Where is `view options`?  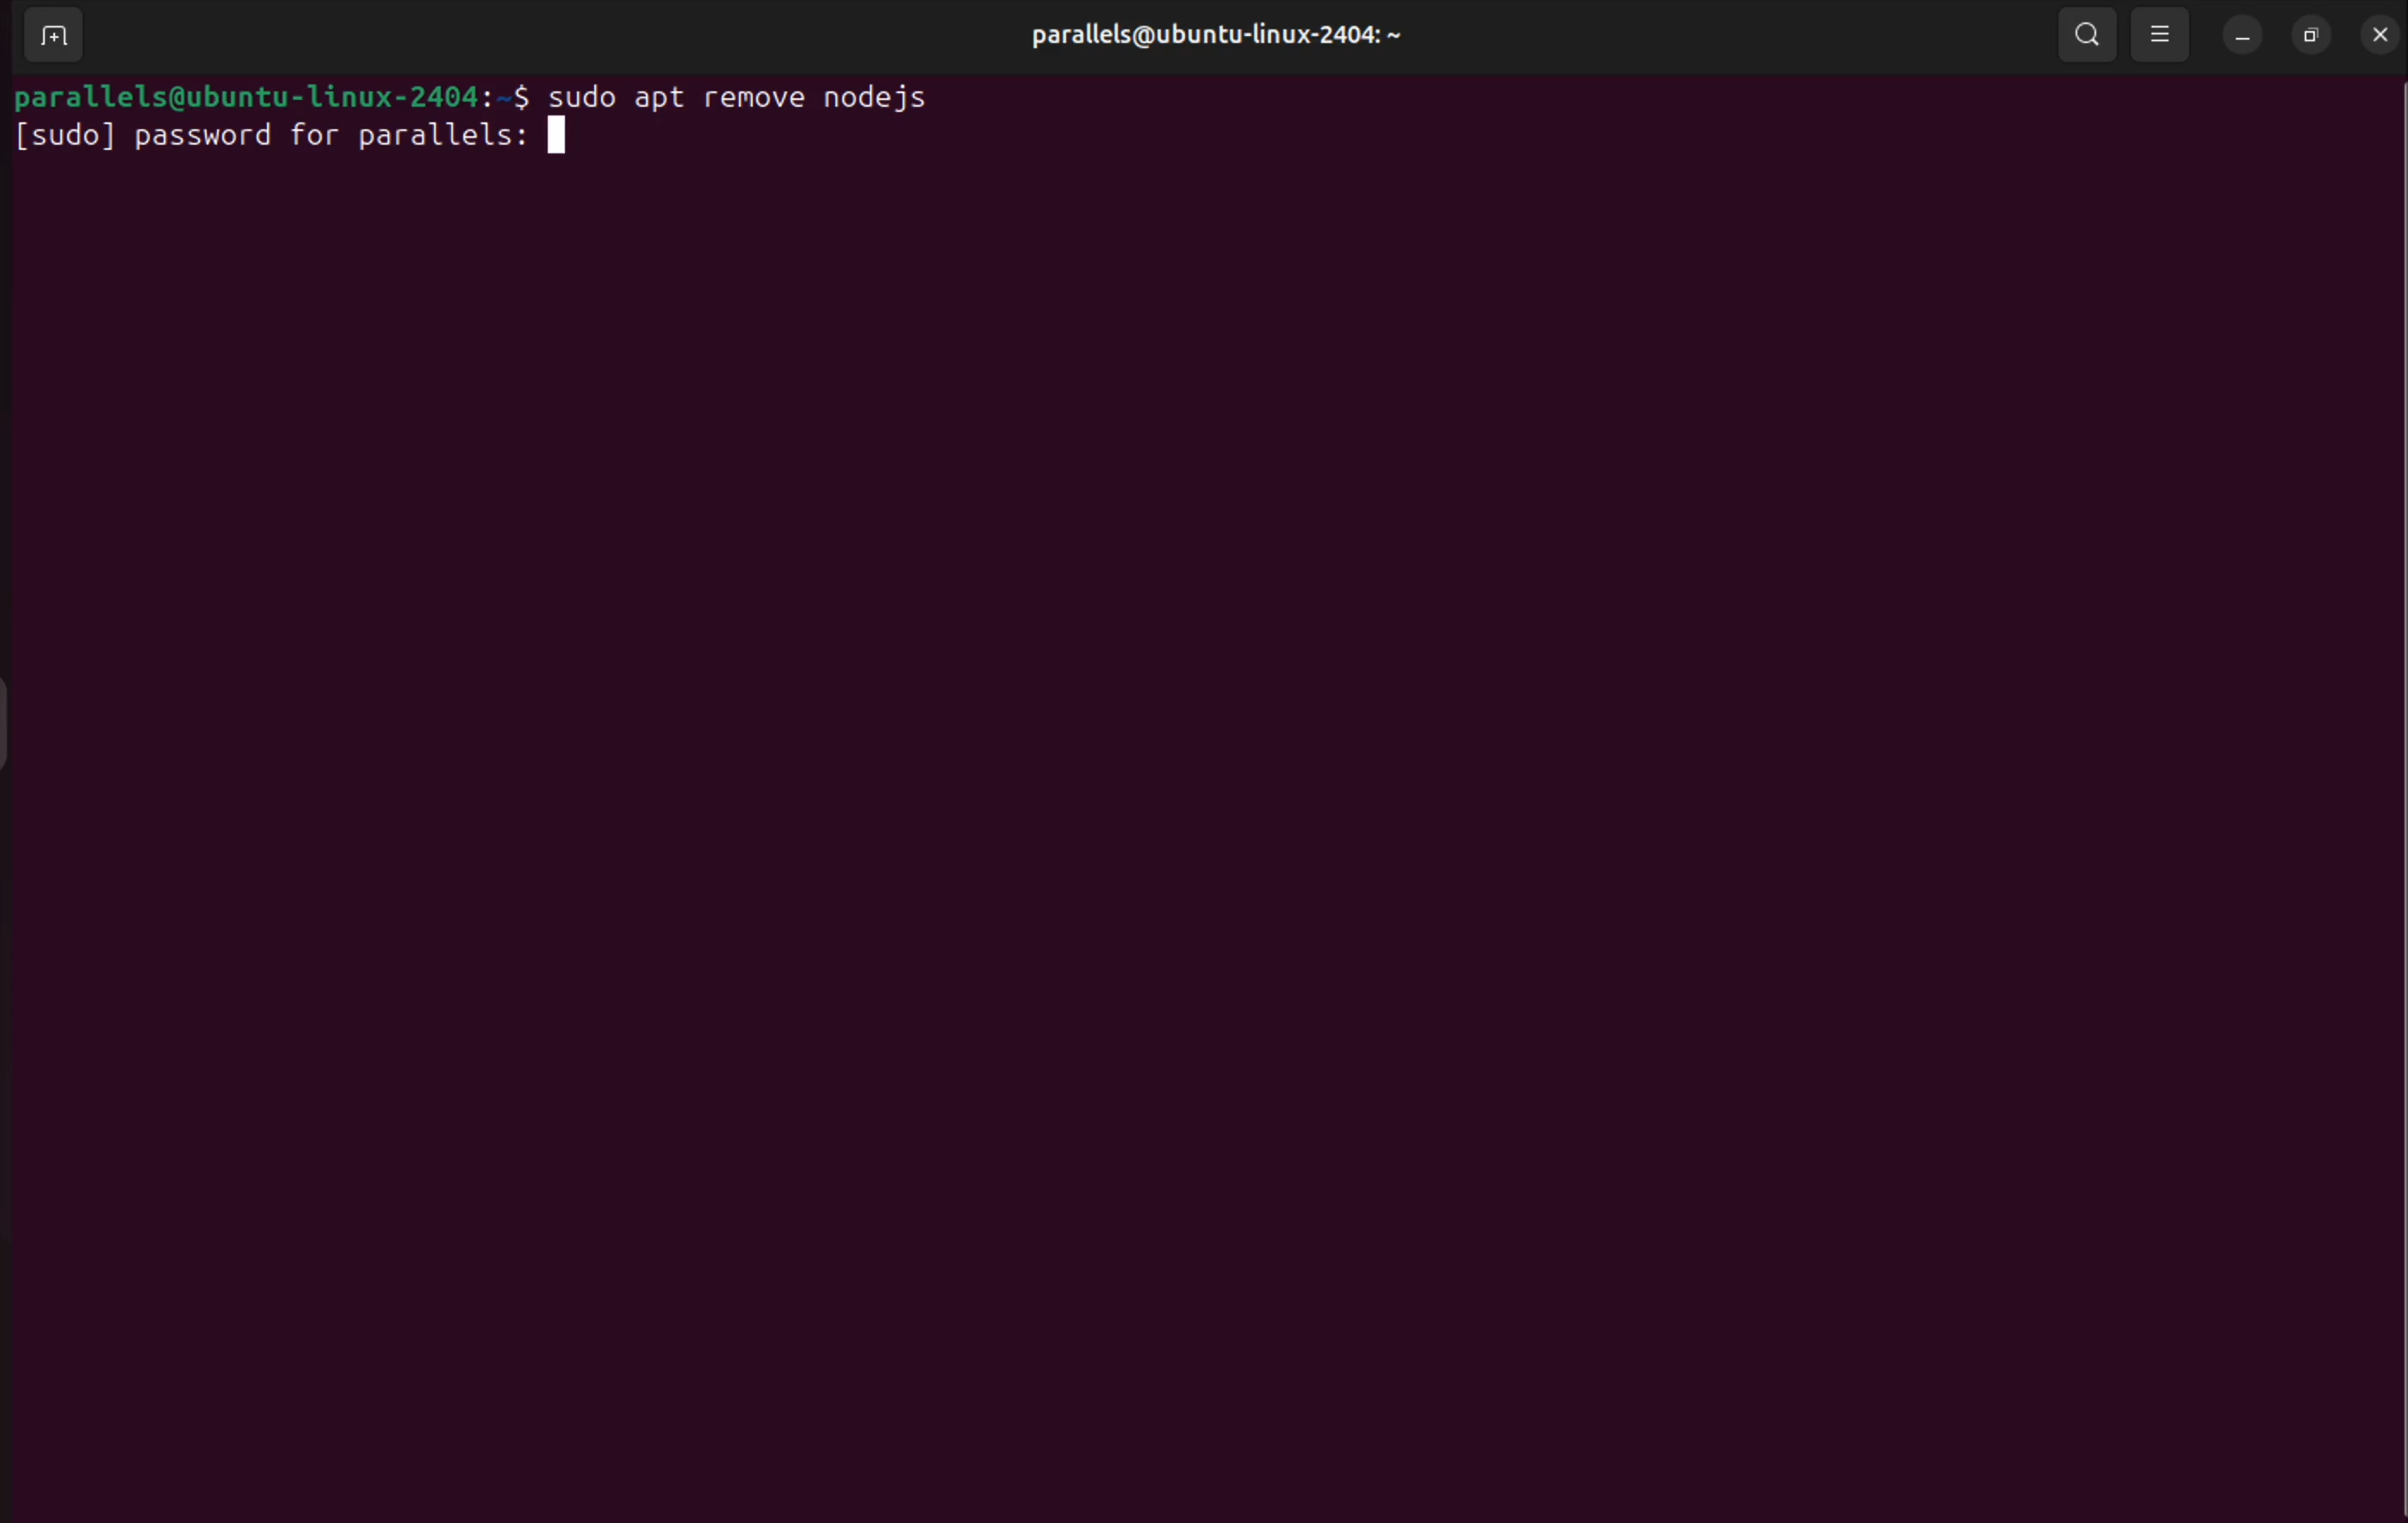
view options is located at coordinates (2159, 36).